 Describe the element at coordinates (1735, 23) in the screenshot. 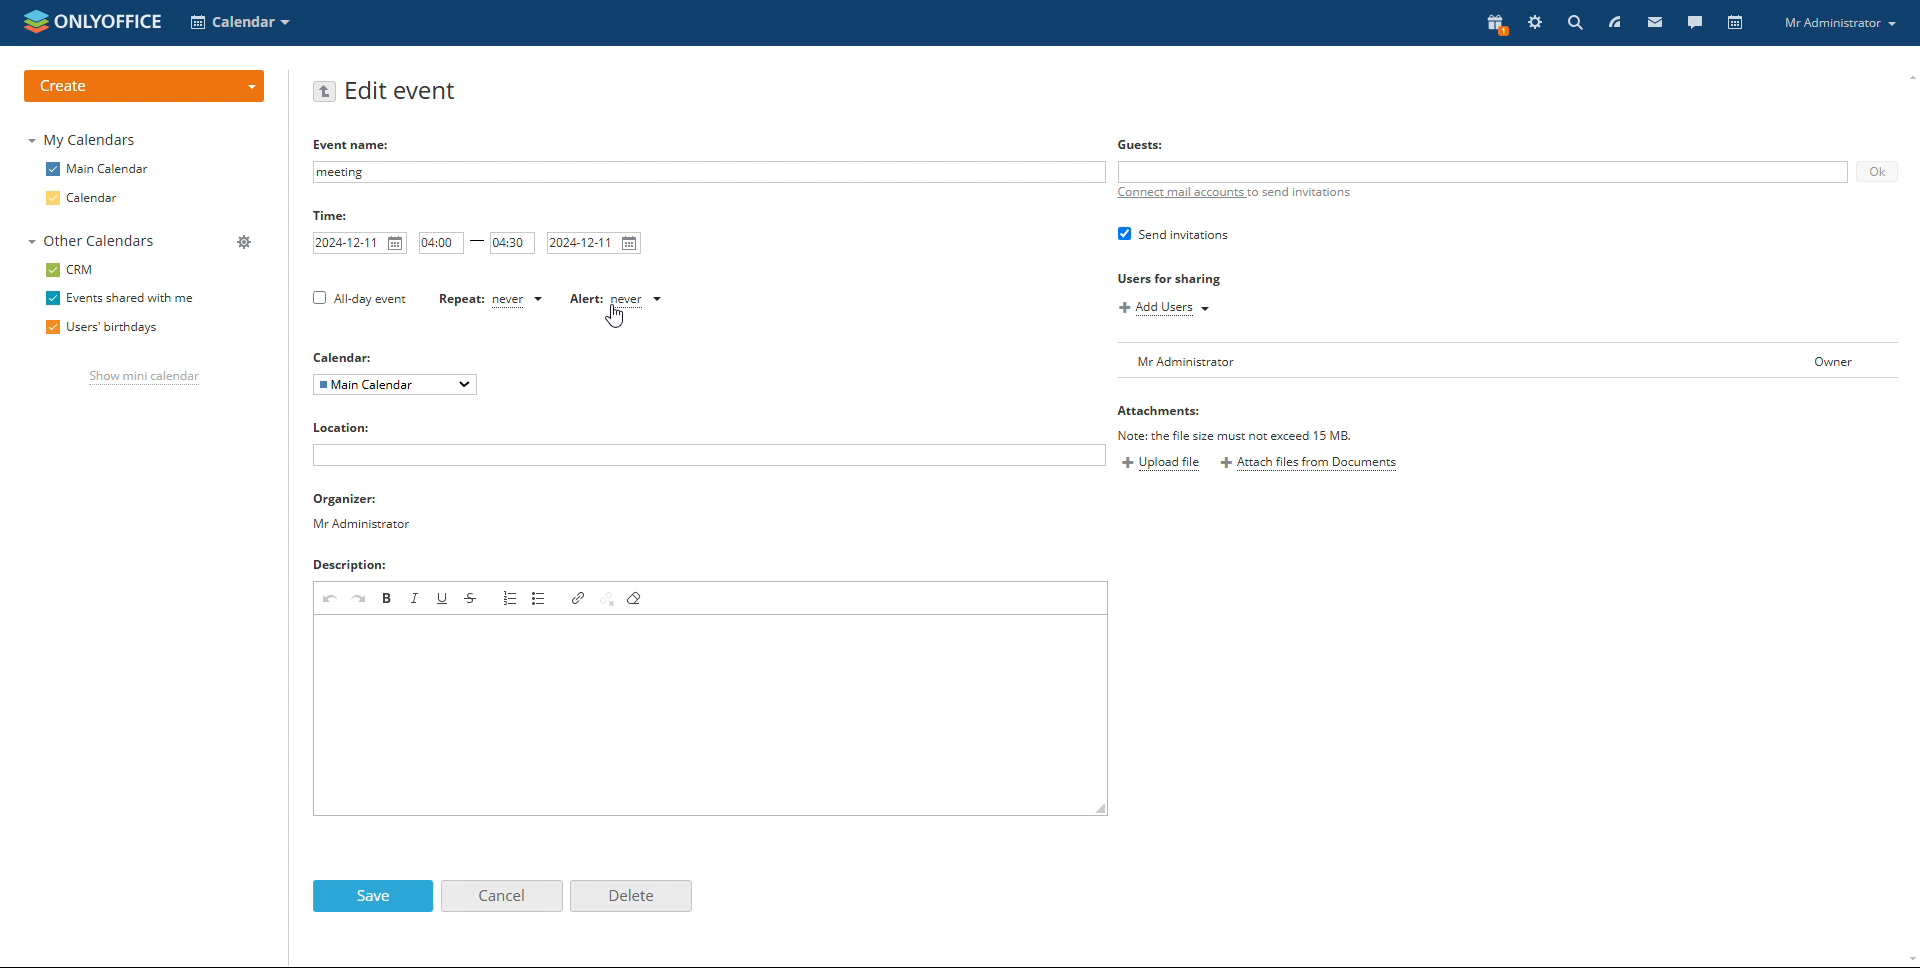

I see `calendar` at that location.